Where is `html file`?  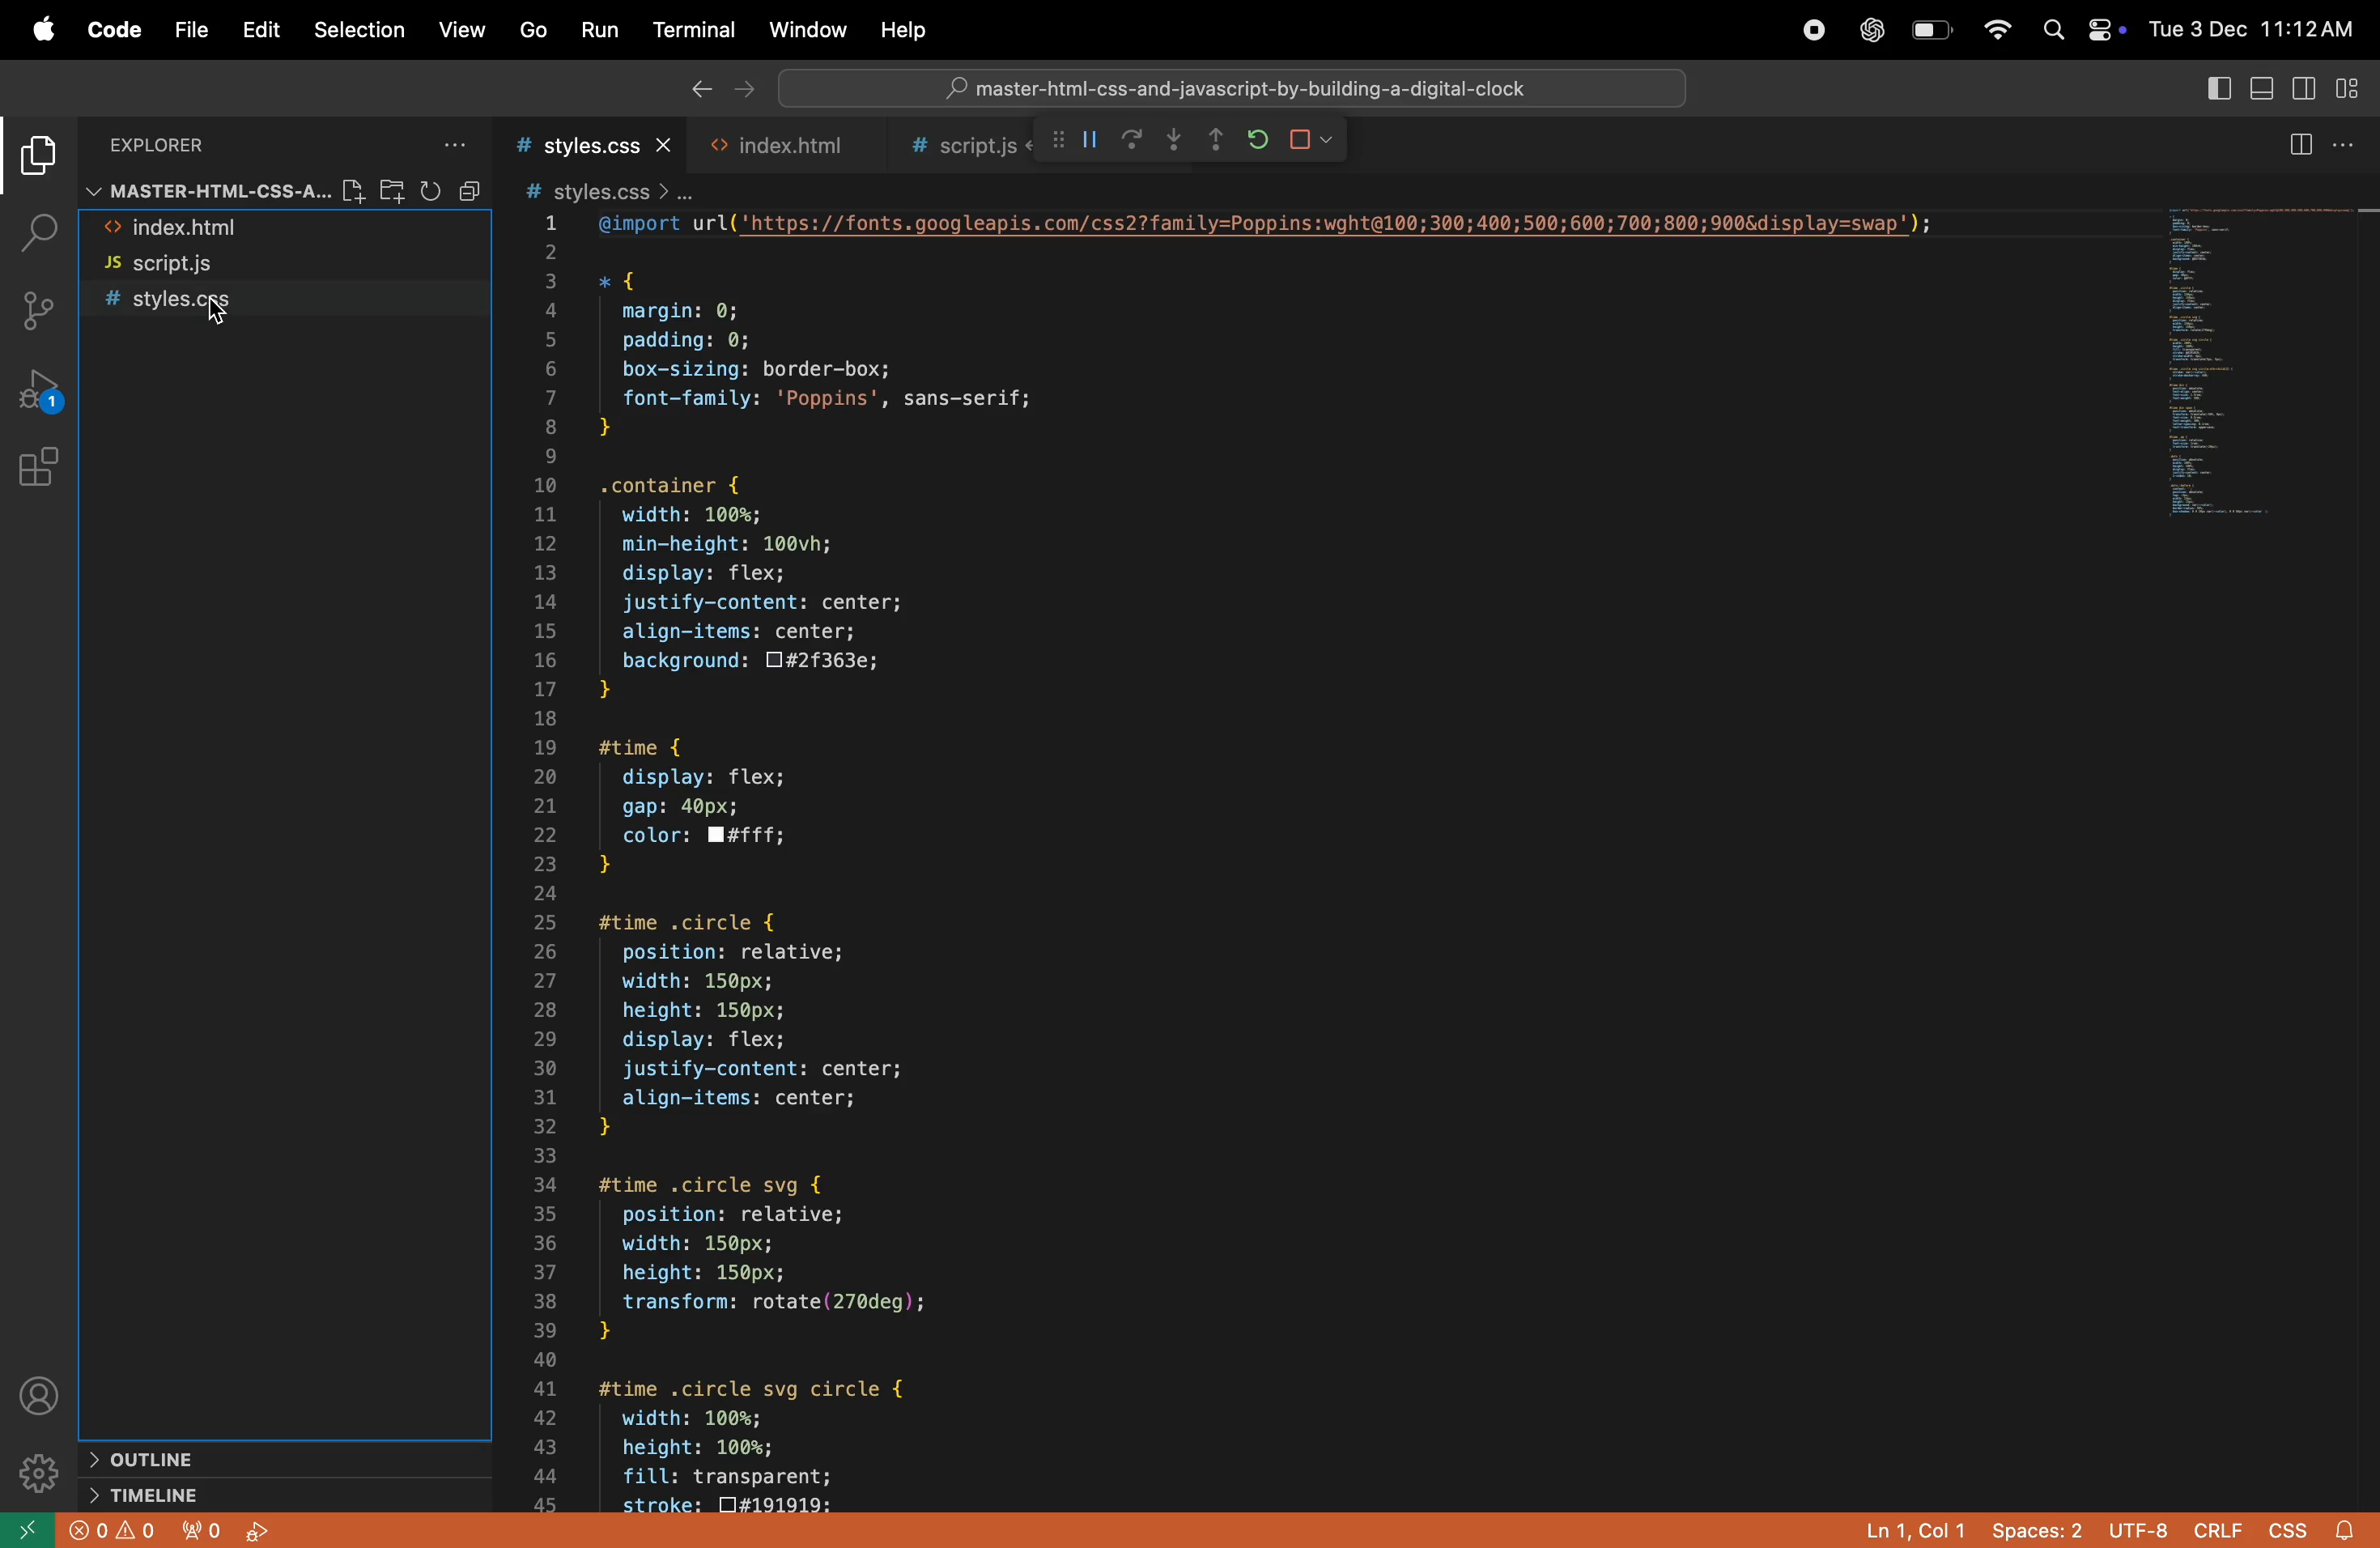 html file is located at coordinates (219, 233).